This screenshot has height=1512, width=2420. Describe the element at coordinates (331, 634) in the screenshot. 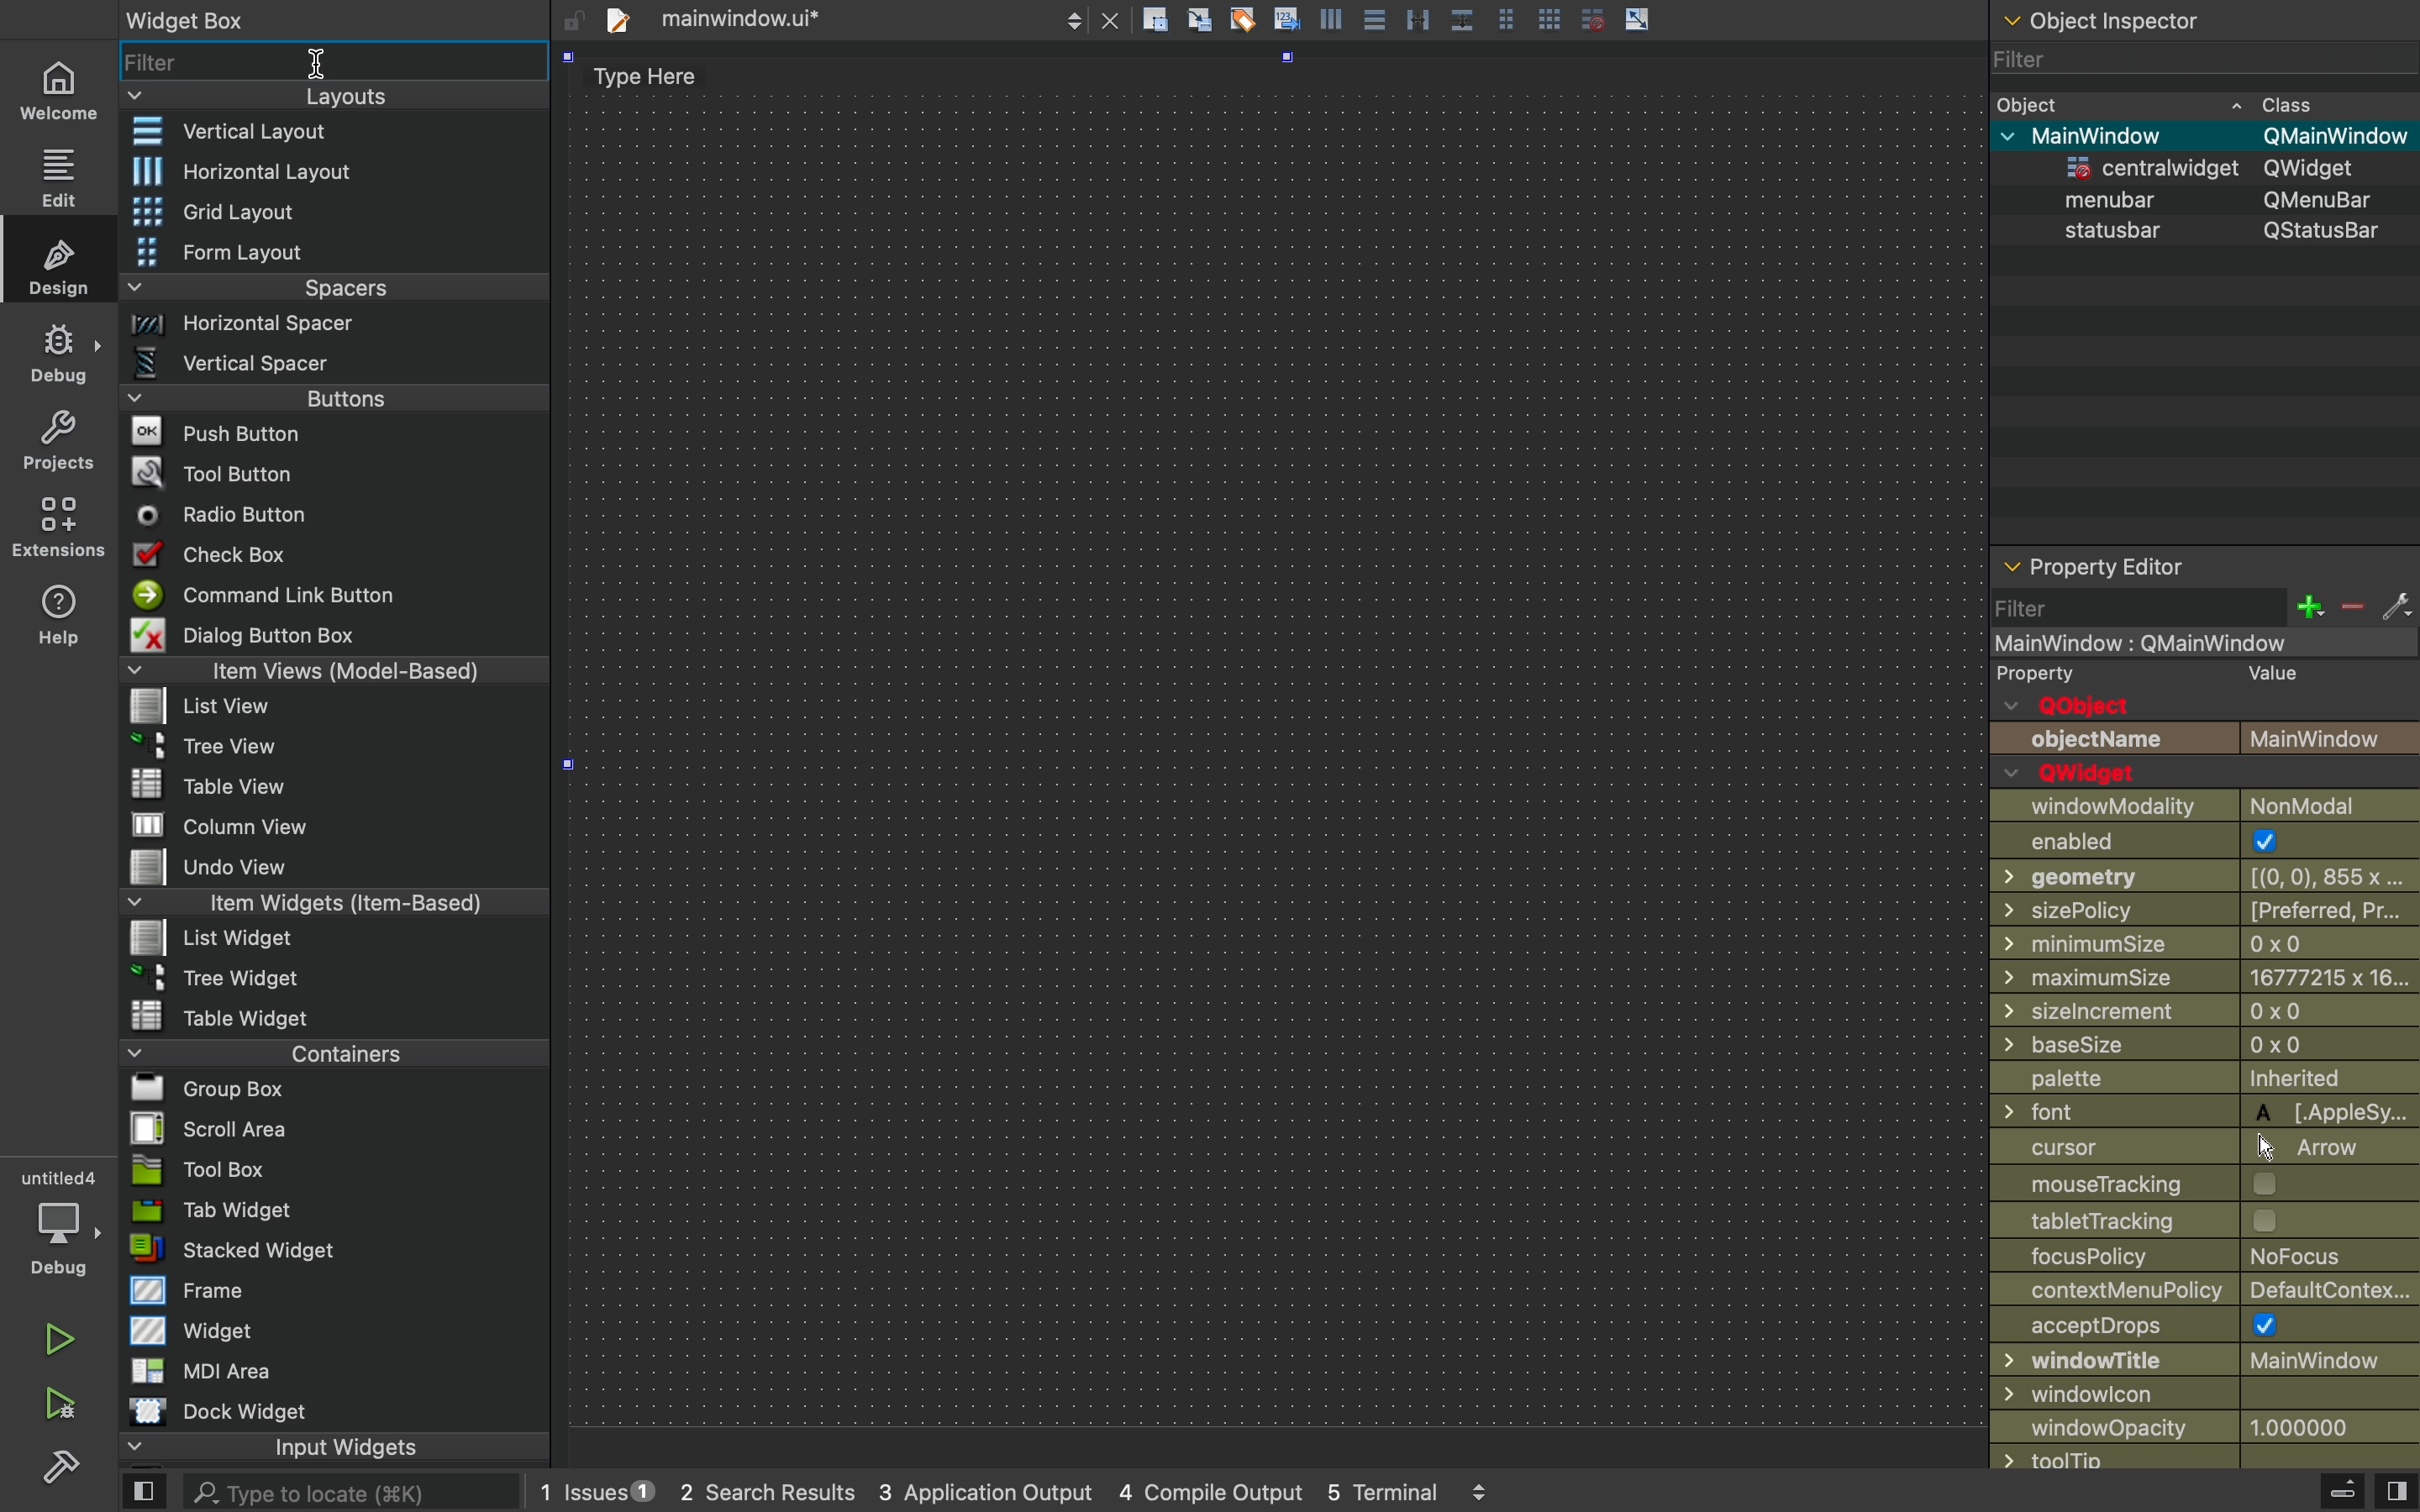

I see `dialog button box` at that location.